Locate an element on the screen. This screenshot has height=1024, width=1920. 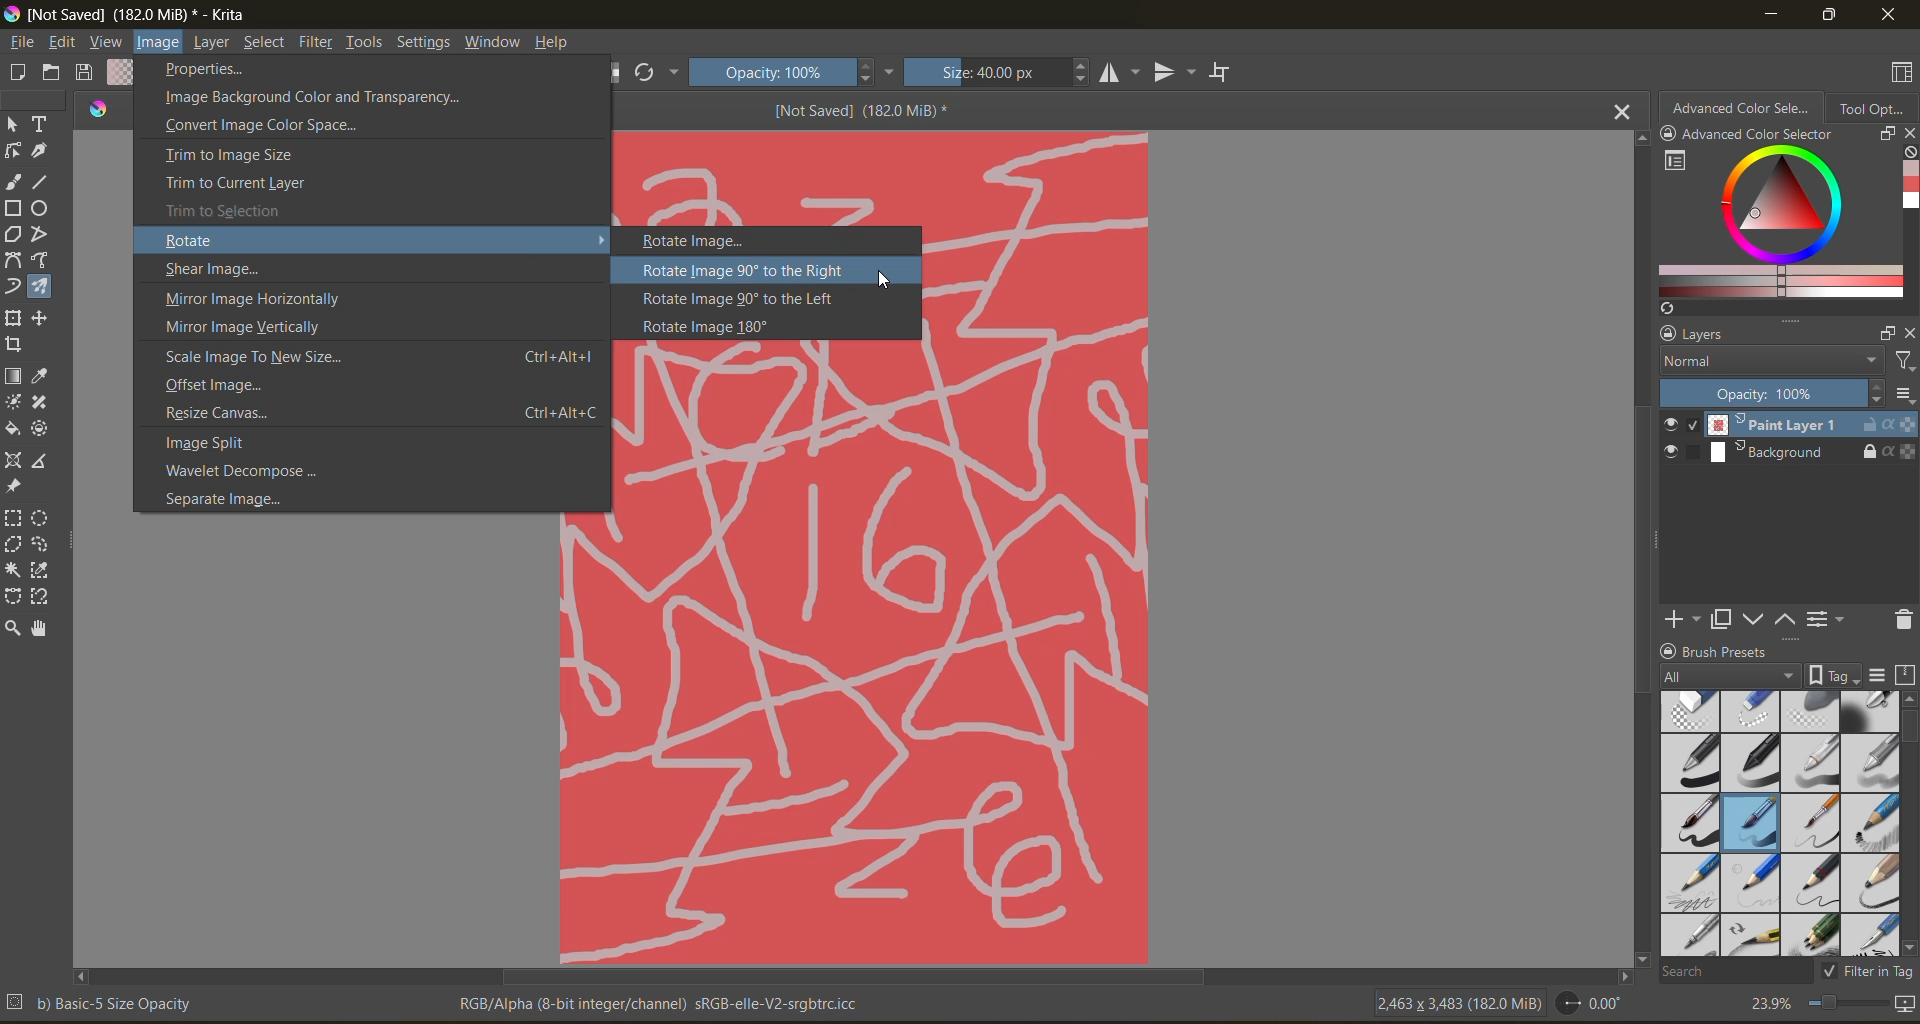
brush presets is located at coordinates (1782, 823).